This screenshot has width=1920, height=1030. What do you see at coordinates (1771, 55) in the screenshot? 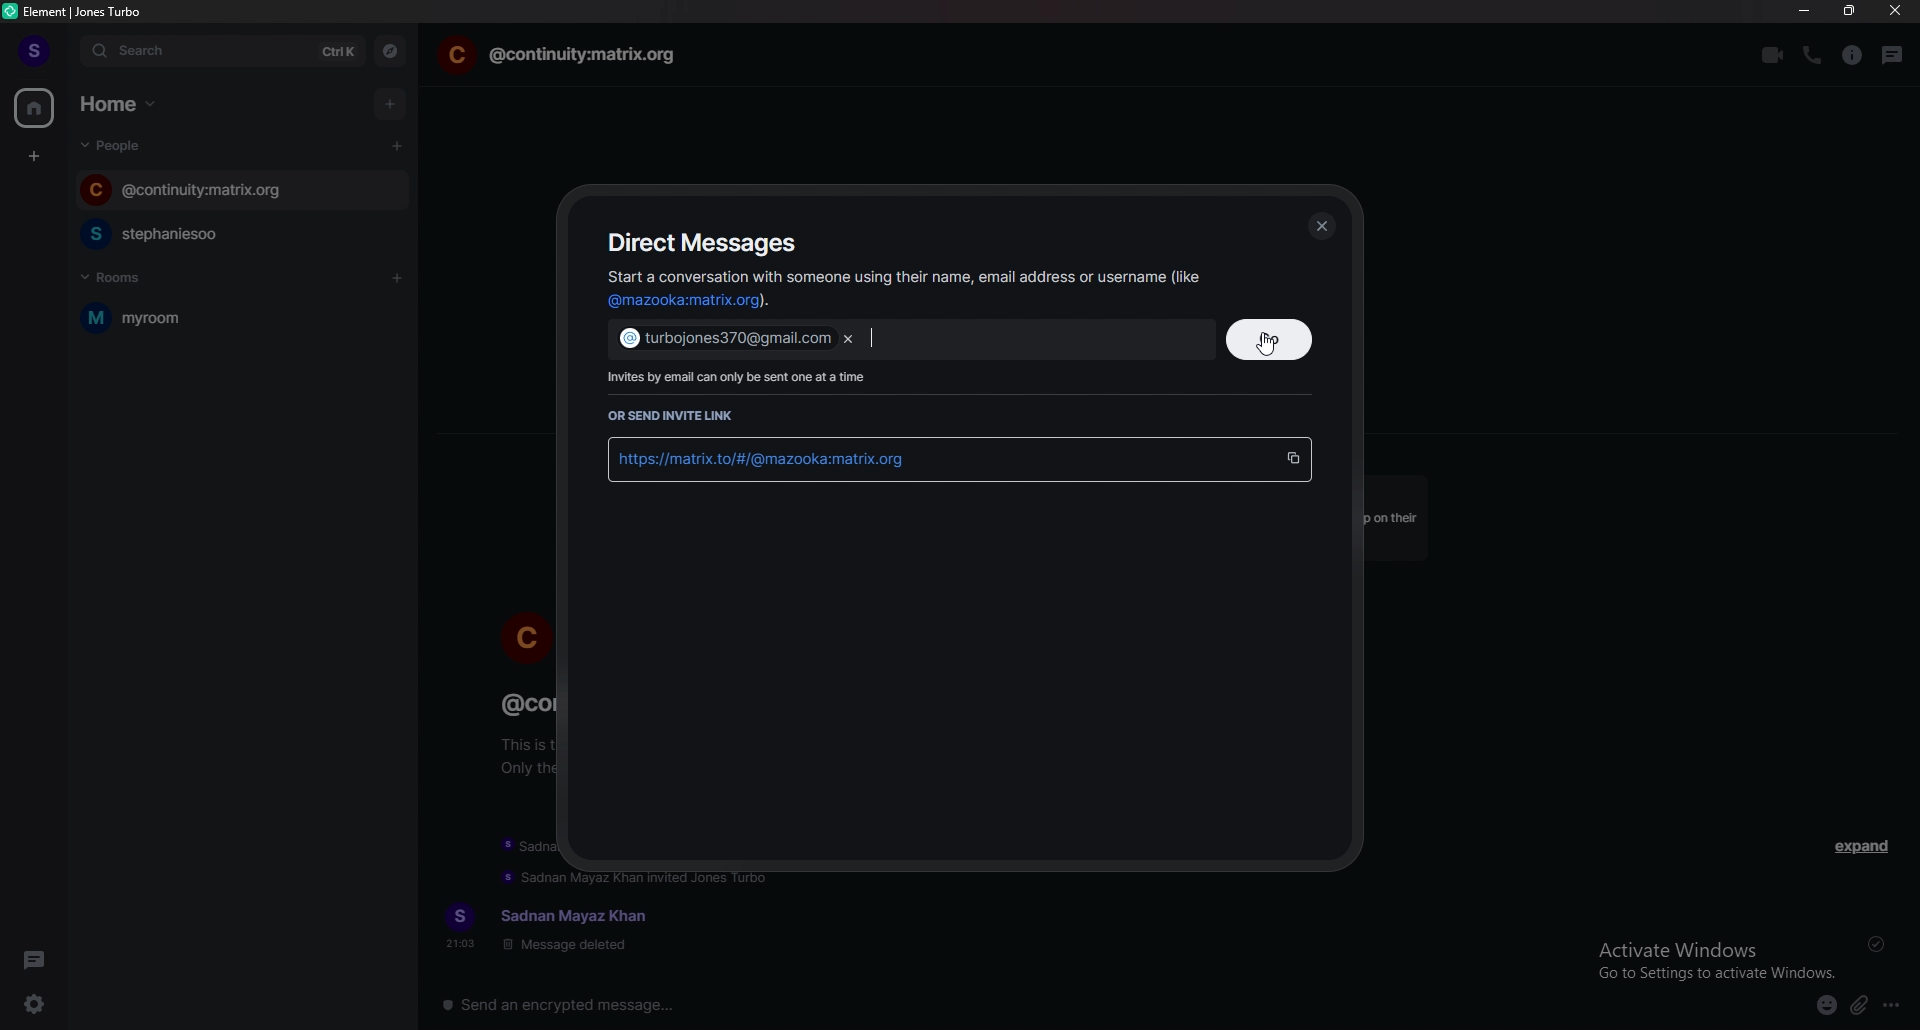
I see `video call` at bounding box center [1771, 55].